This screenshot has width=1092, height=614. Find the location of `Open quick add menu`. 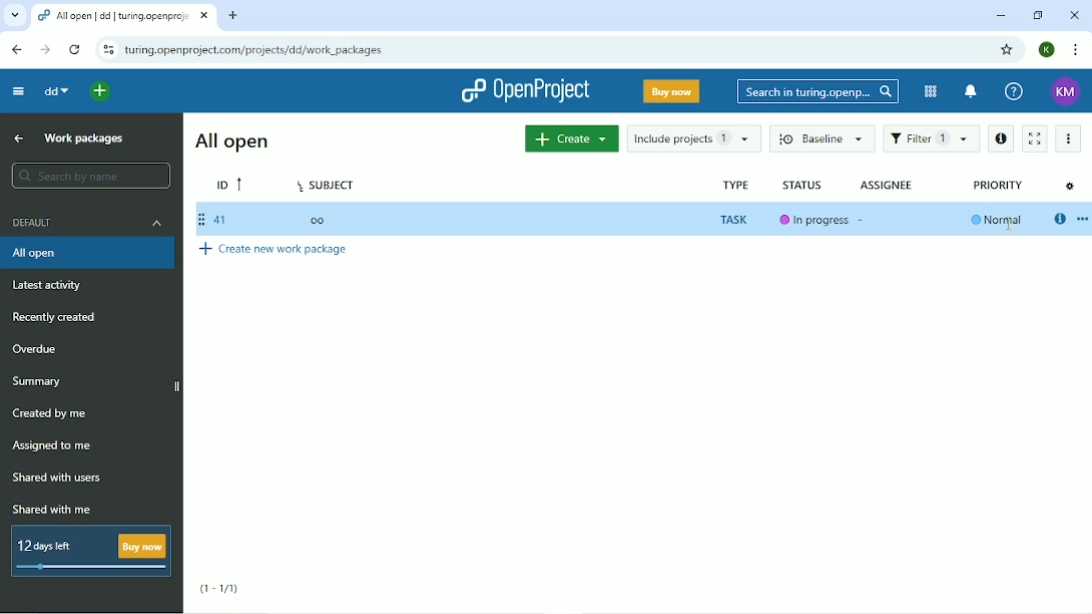

Open quick add menu is located at coordinates (101, 91).